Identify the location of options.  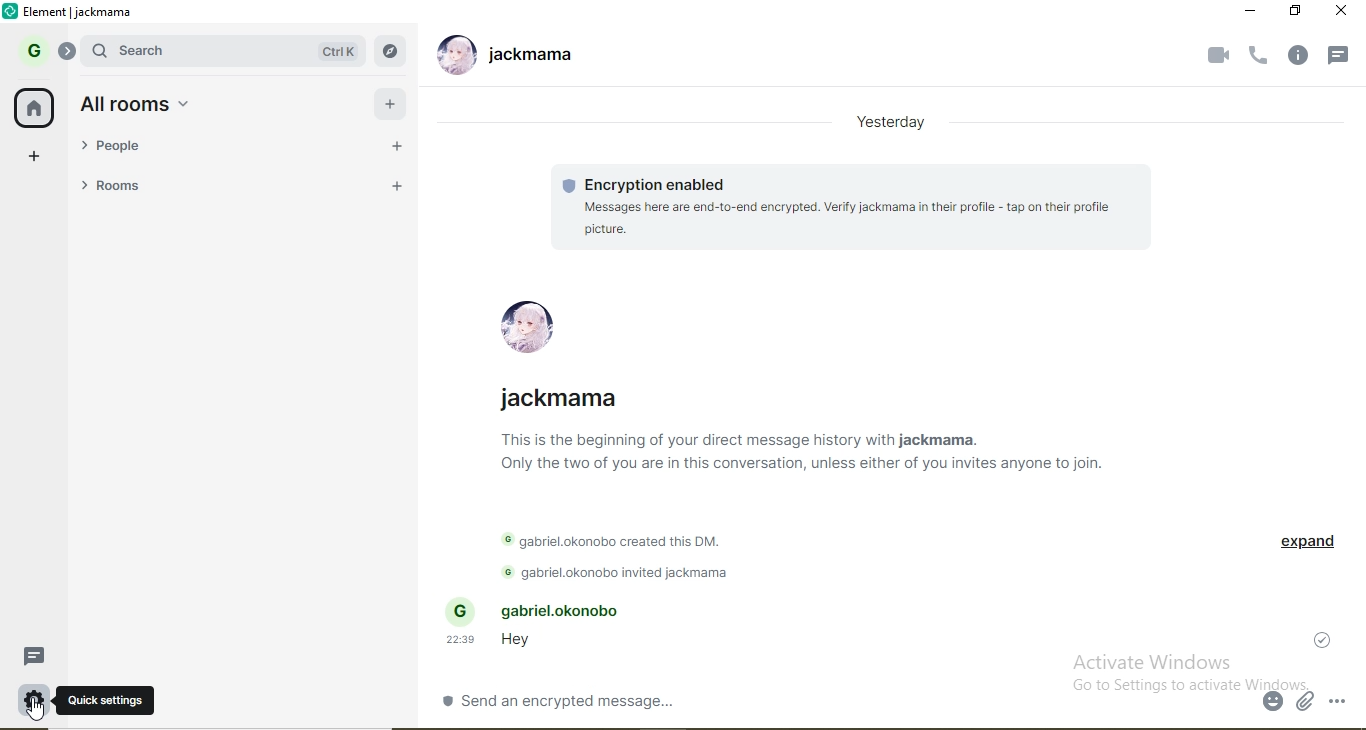
(1345, 702).